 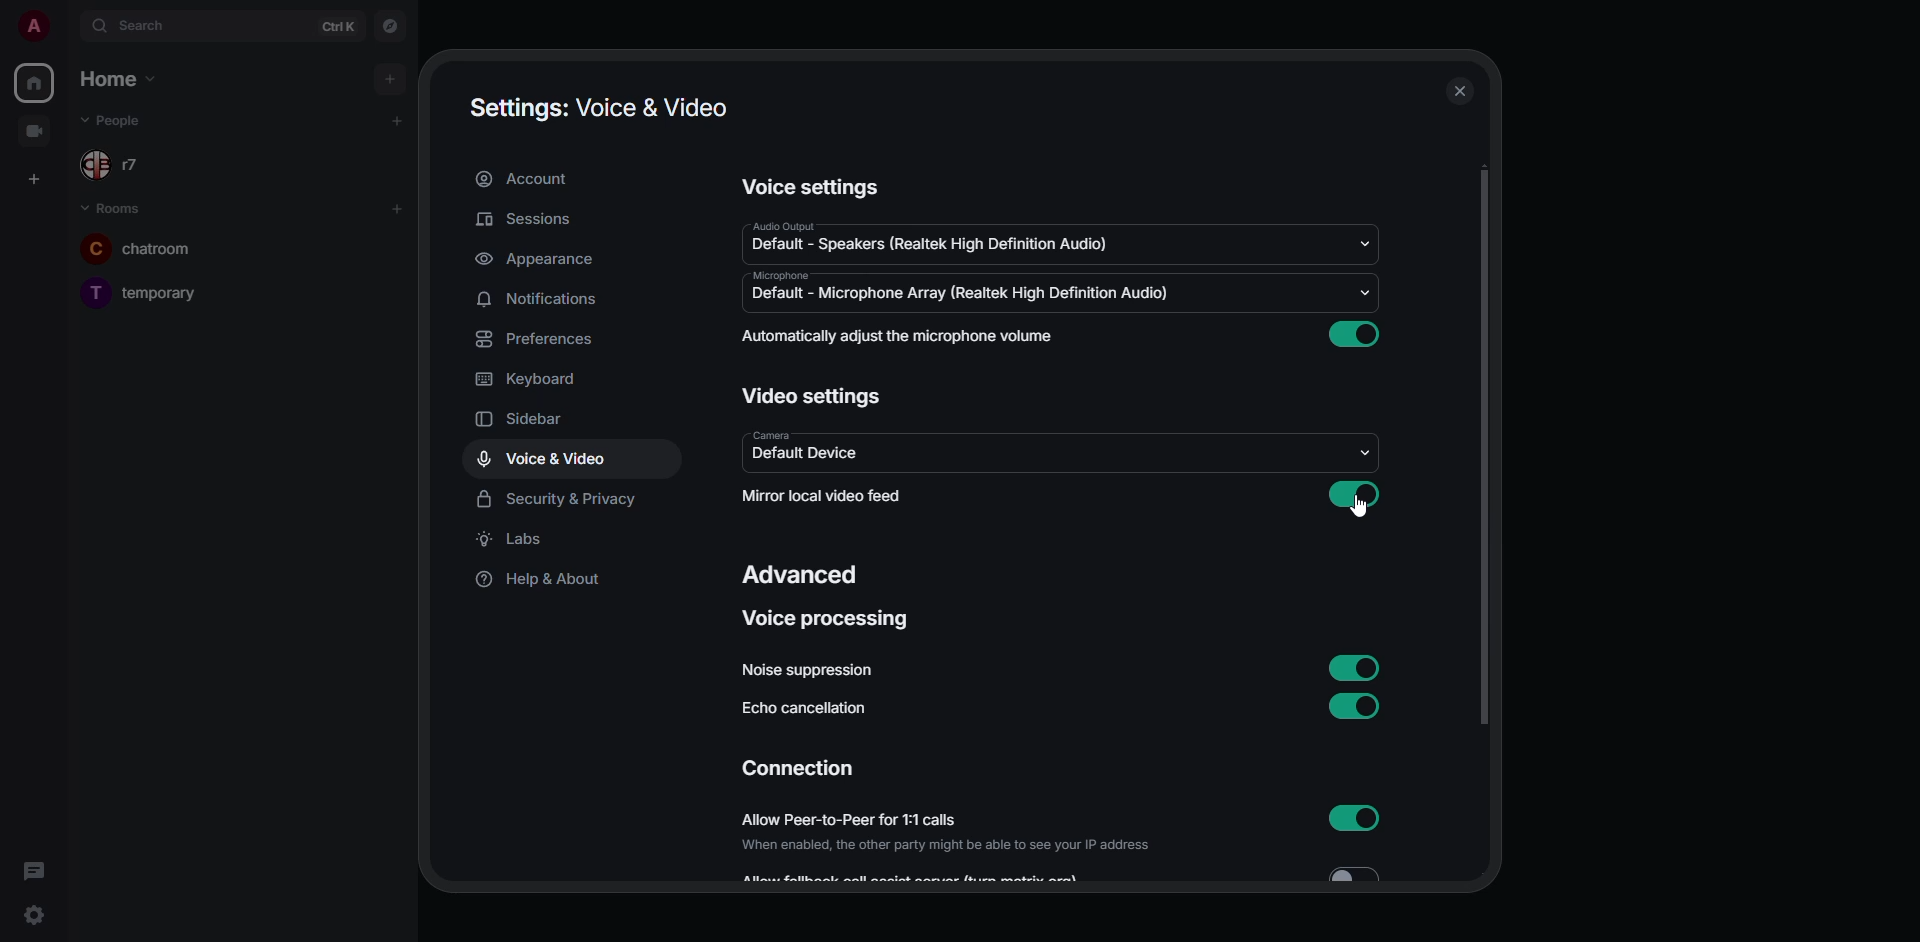 What do you see at coordinates (116, 211) in the screenshot?
I see `rooms` at bounding box center [116, 211].